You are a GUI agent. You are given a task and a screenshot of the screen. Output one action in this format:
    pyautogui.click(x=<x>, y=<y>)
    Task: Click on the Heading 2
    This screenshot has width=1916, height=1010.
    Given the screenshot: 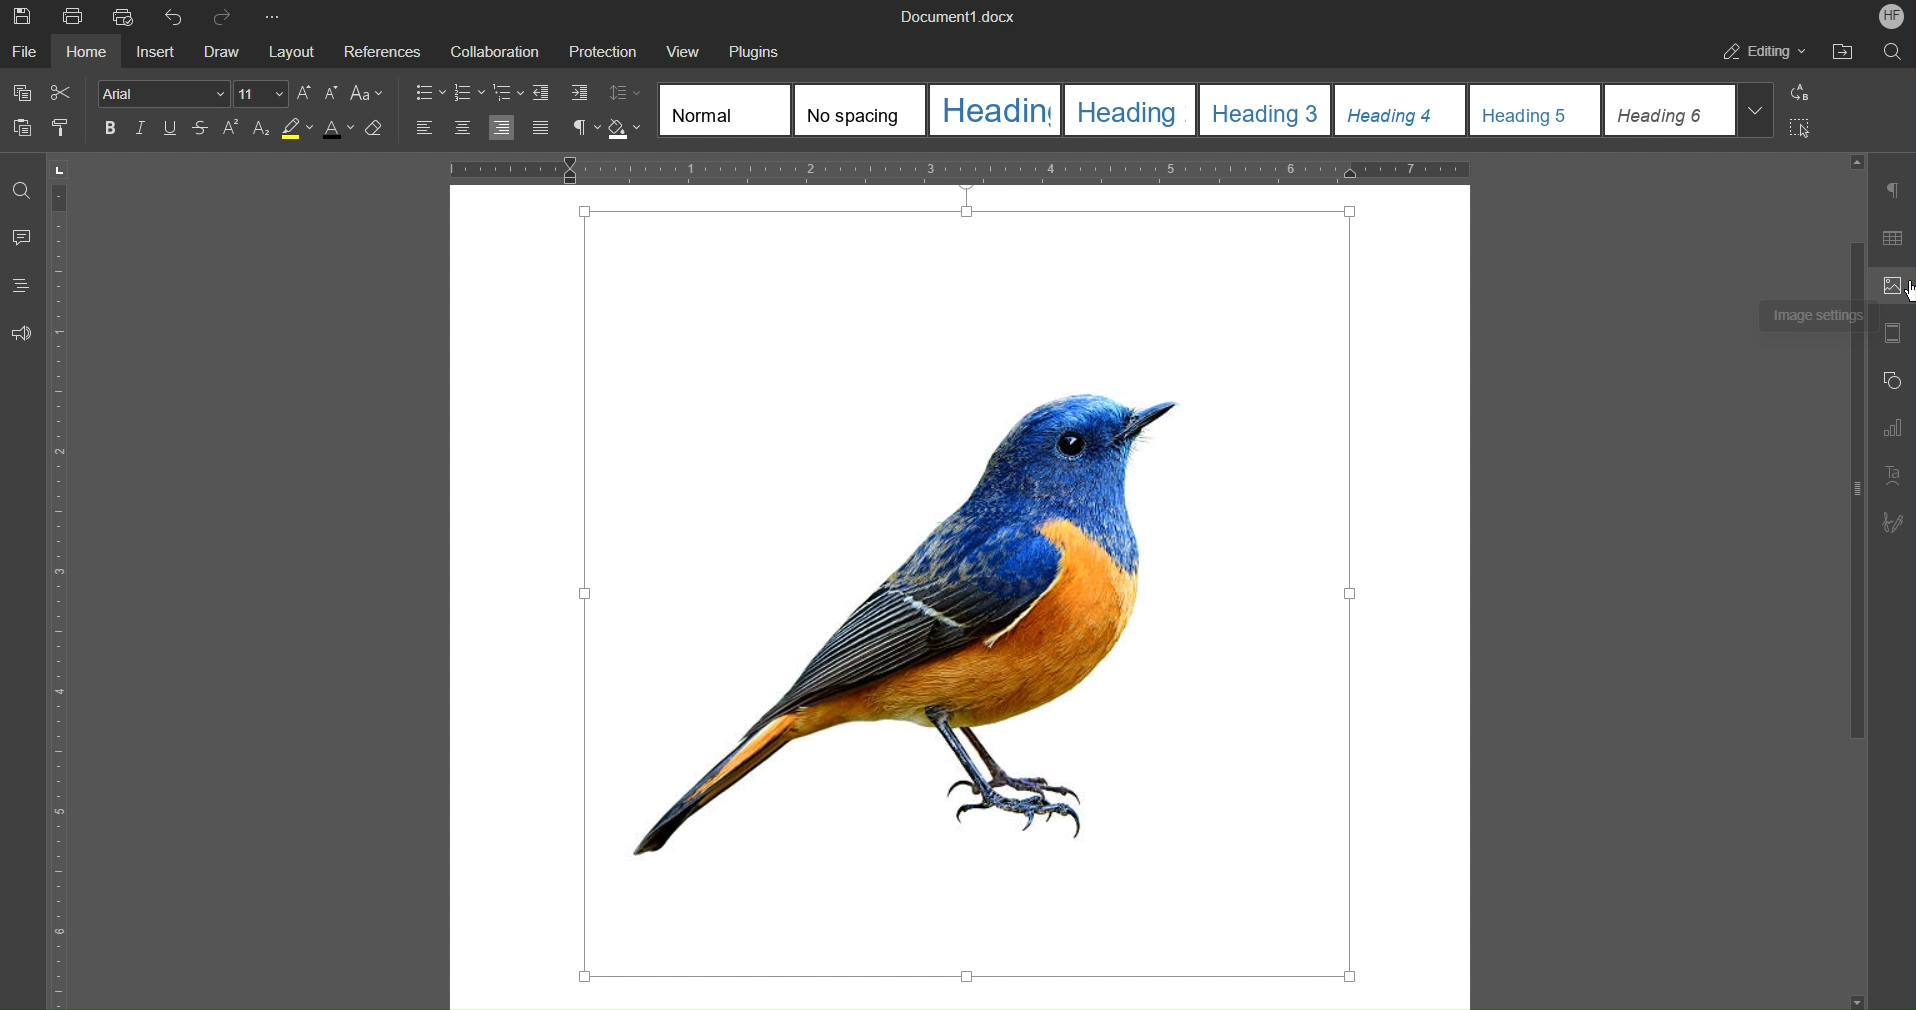 What is the action you would take?
    pyautogui.click(x=1129, y=109)
    